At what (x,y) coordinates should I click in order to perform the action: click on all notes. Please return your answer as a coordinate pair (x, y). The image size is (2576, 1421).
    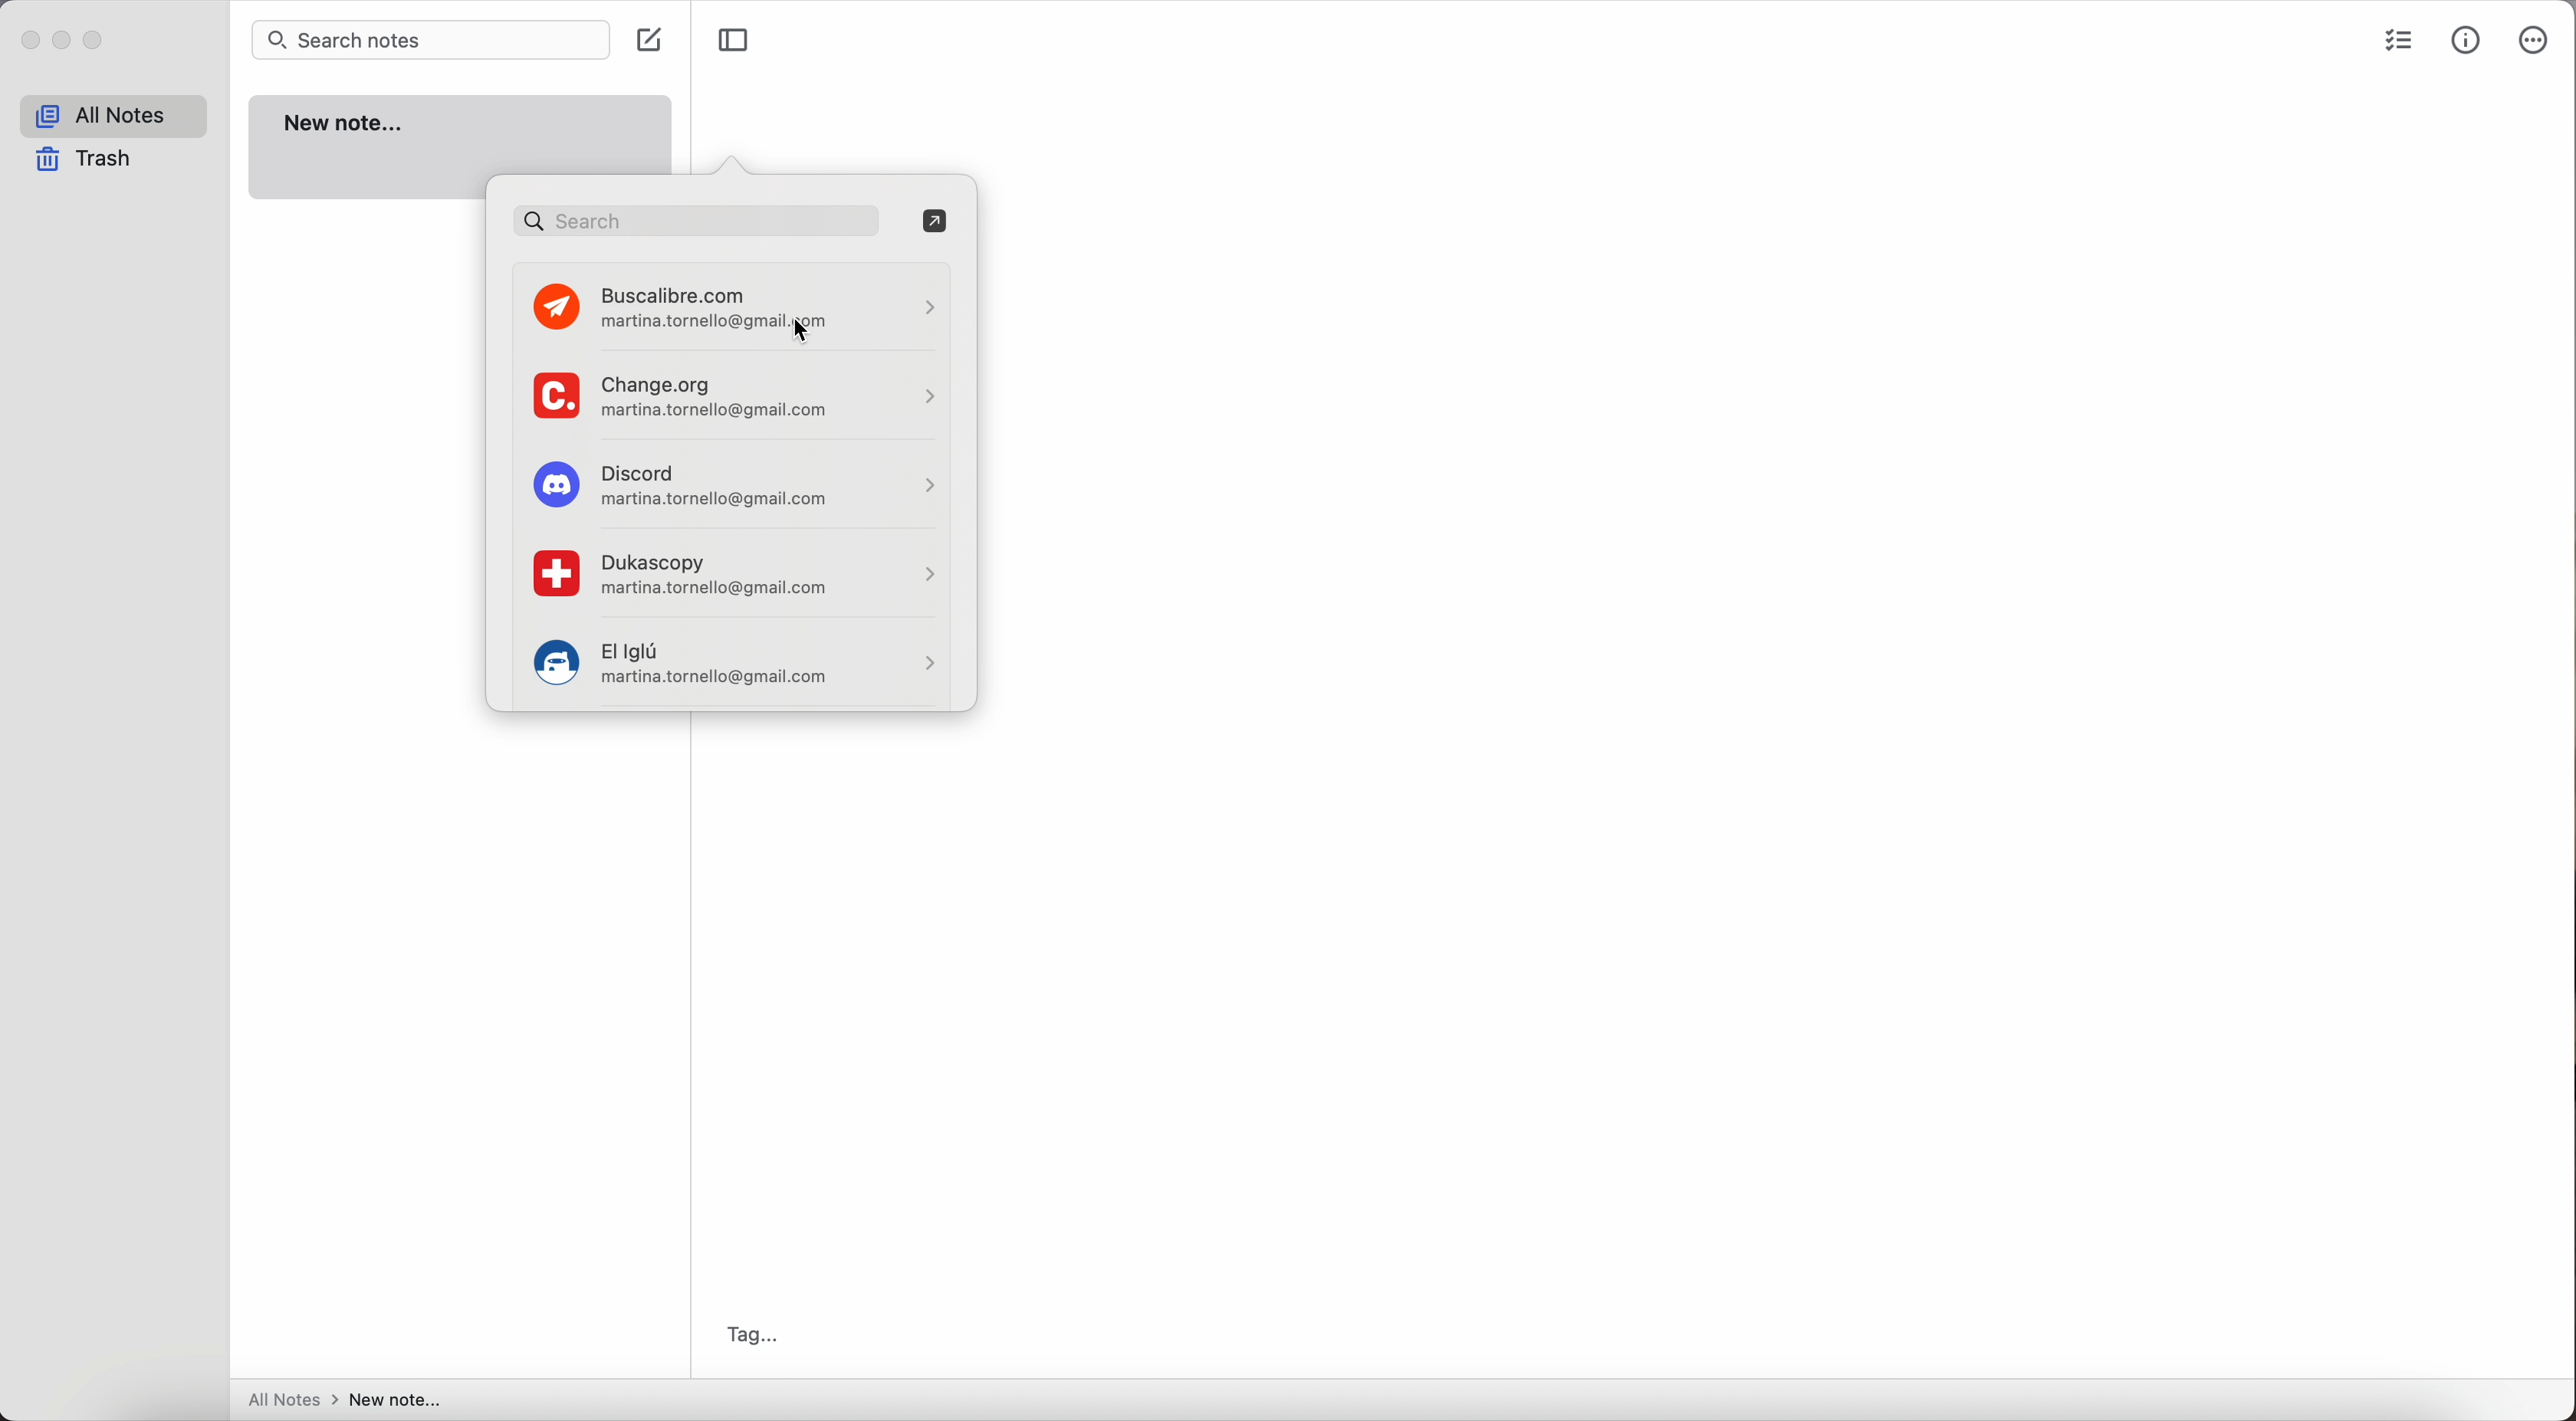
    Looking at the image, I should click on (111, 117).